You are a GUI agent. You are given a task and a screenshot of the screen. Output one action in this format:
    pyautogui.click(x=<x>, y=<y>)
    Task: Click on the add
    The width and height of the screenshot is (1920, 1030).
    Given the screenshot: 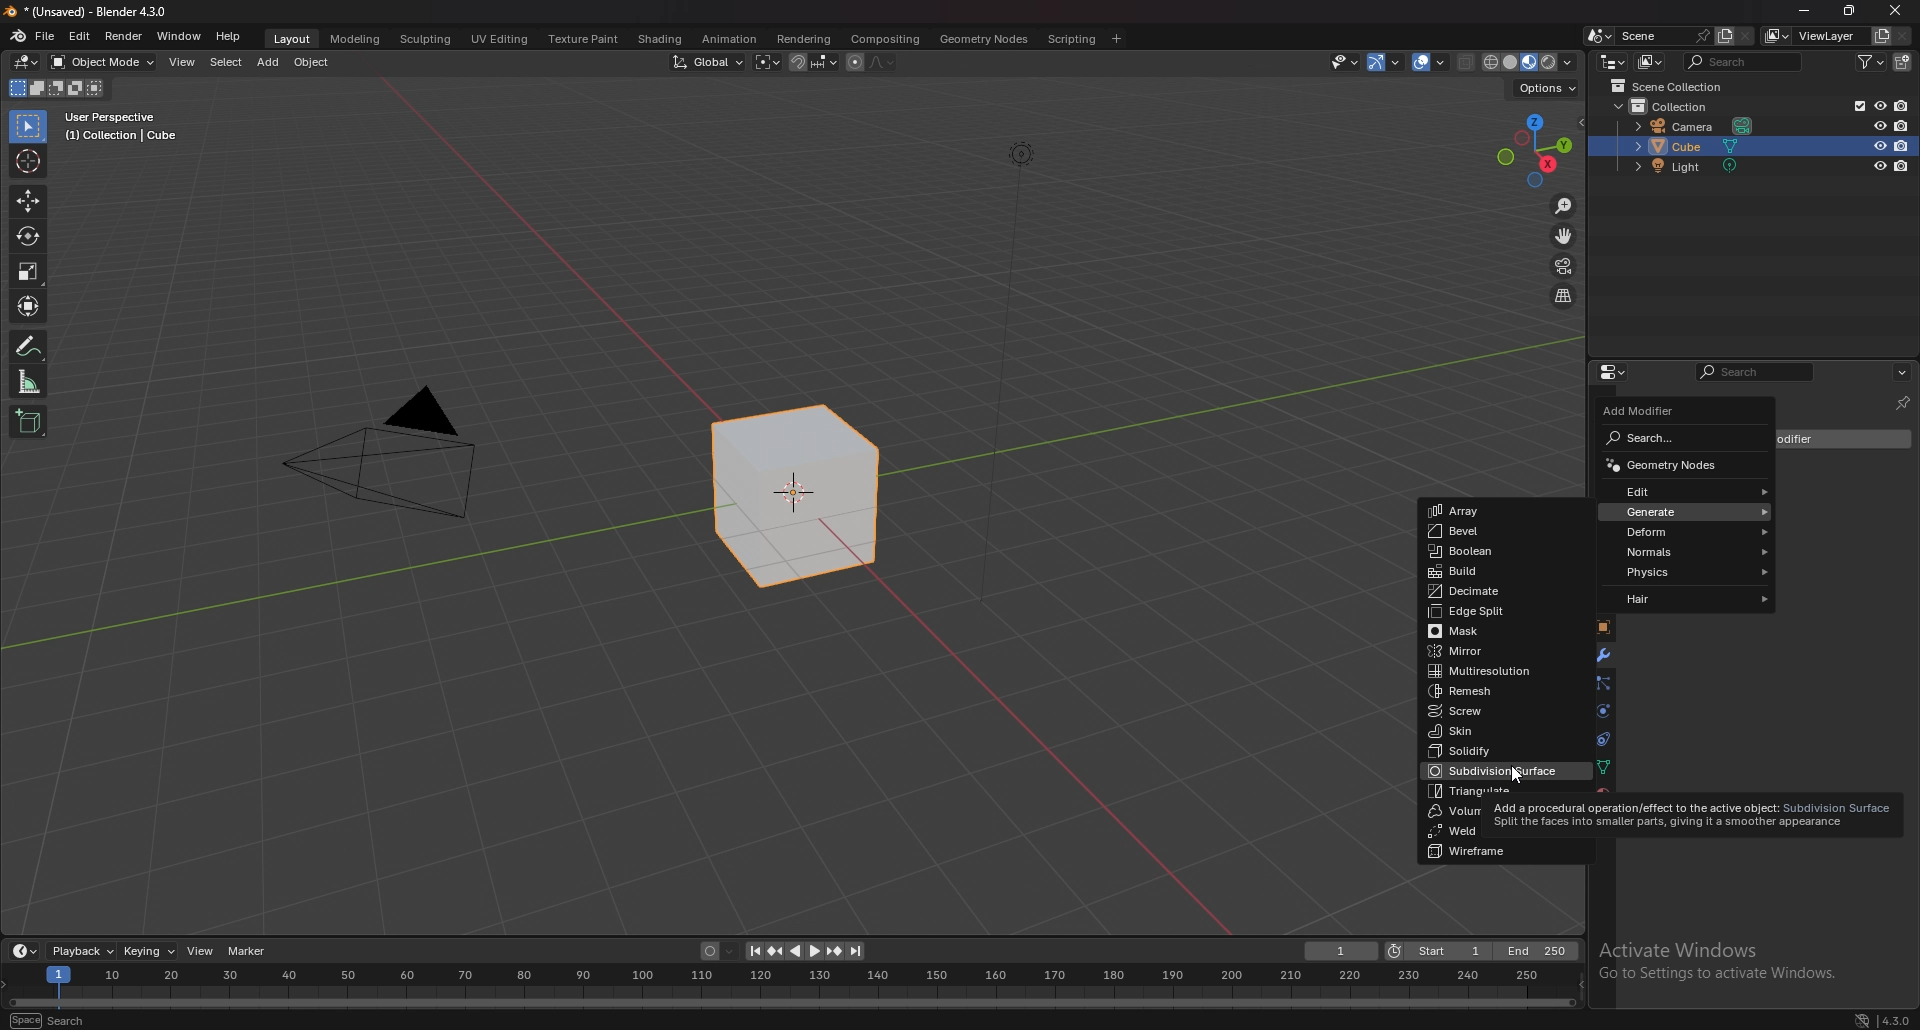 What is the action you would take?
    pyautogui.click(x=269, y=62)
    